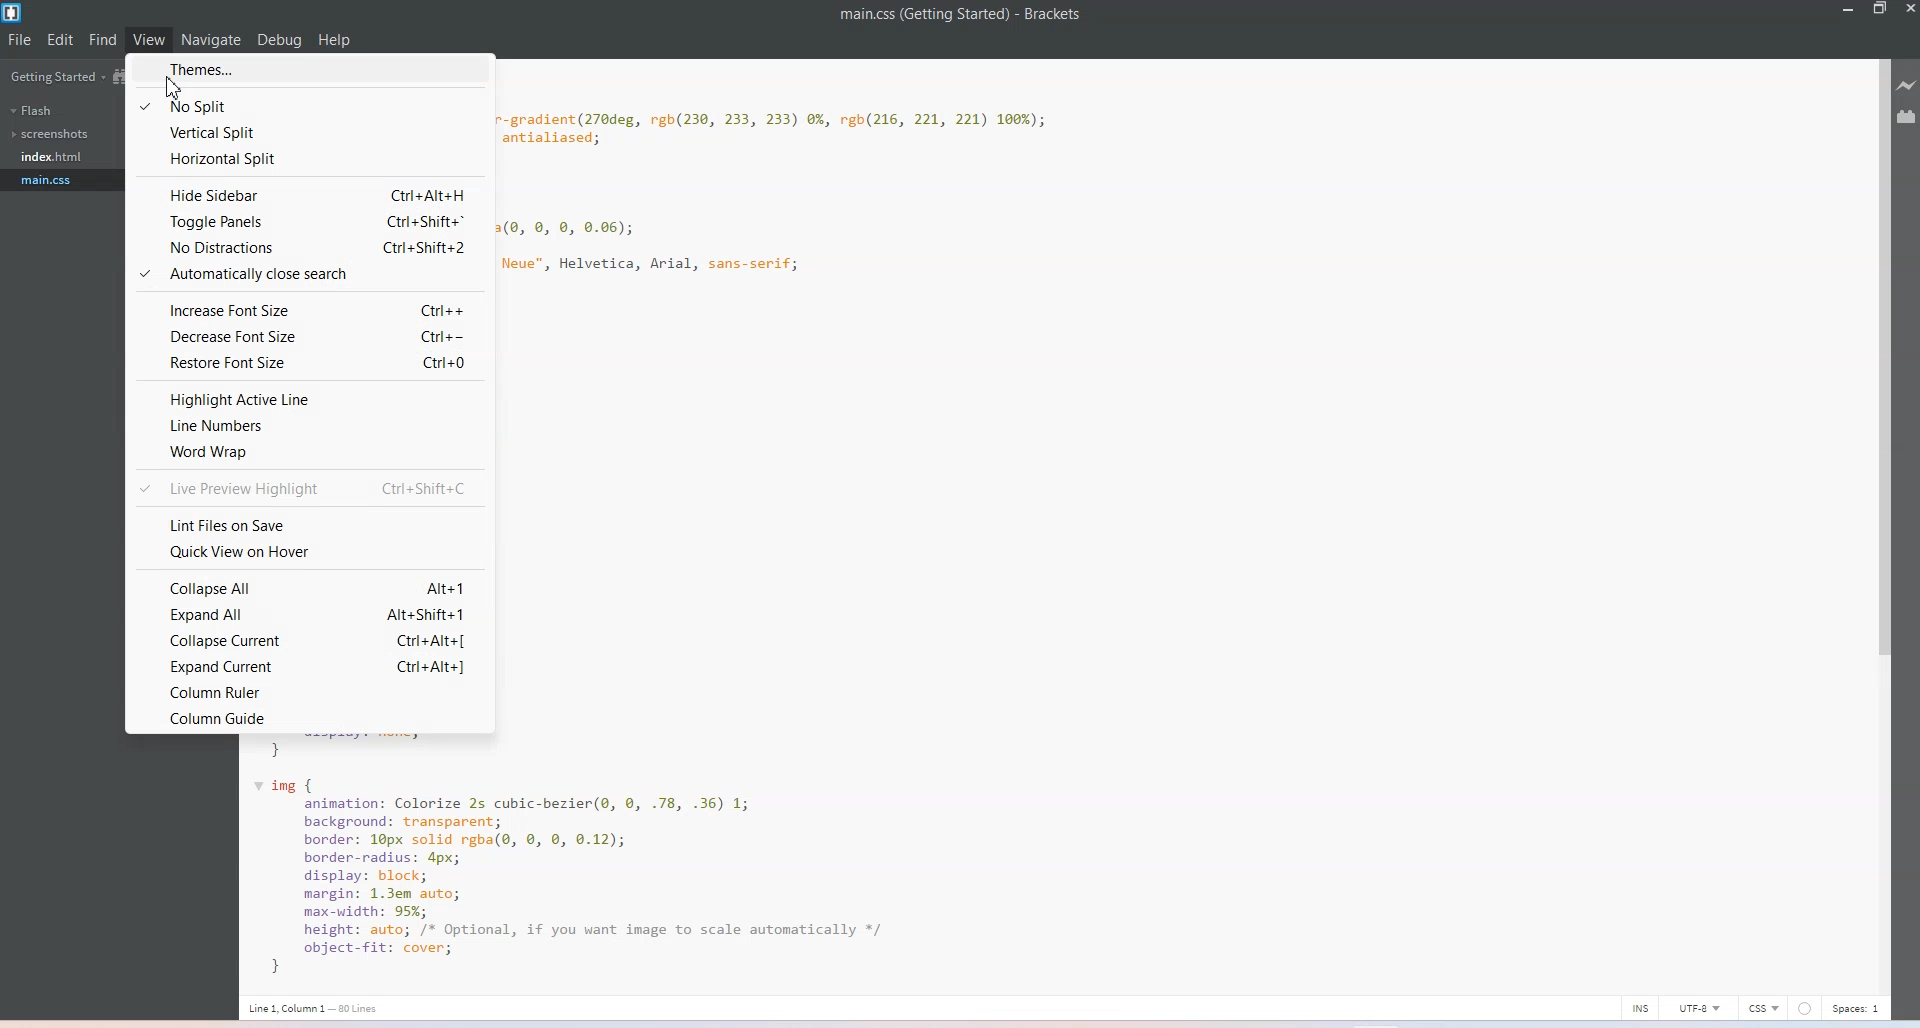 Image resolution: width=1920 pixels, height=1028 pixels. Describe the element at coordinates (310, 690) in the screenshot. I see `column ruler` at that location.